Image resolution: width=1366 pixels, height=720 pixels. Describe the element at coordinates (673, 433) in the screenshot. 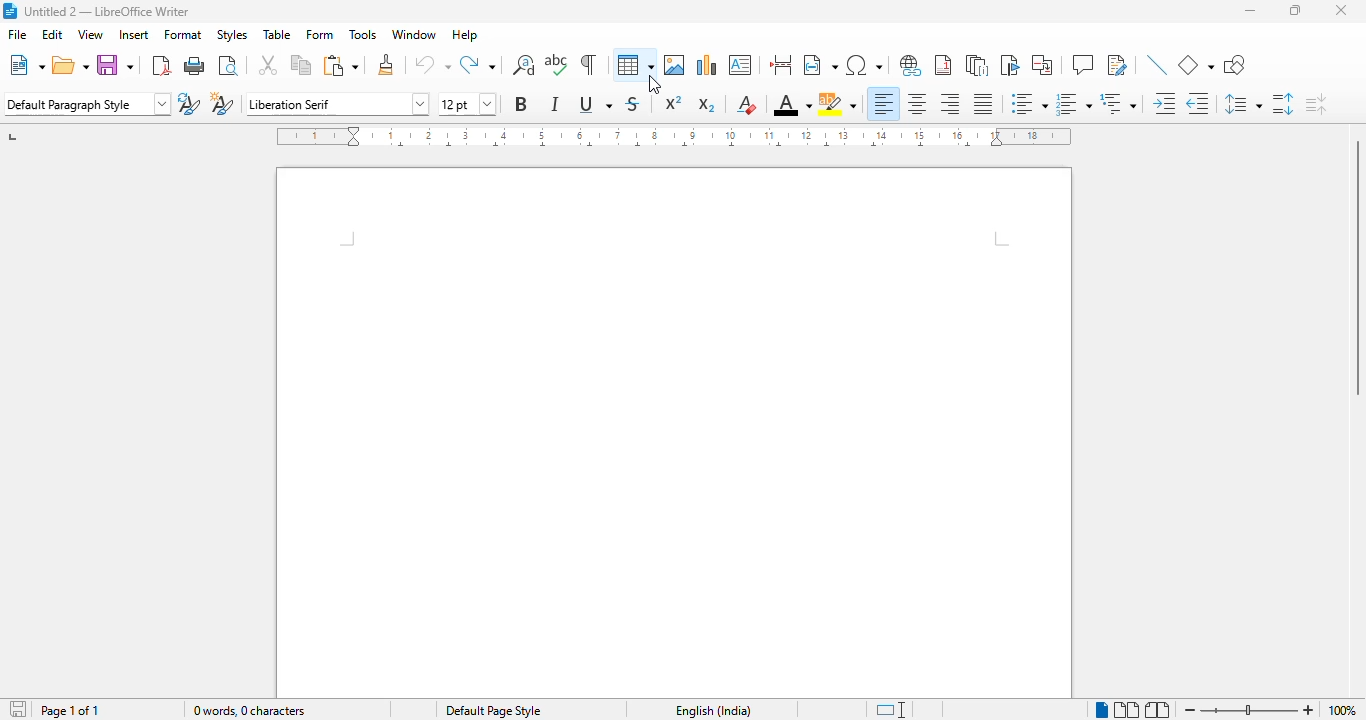

I see `page` at that location.